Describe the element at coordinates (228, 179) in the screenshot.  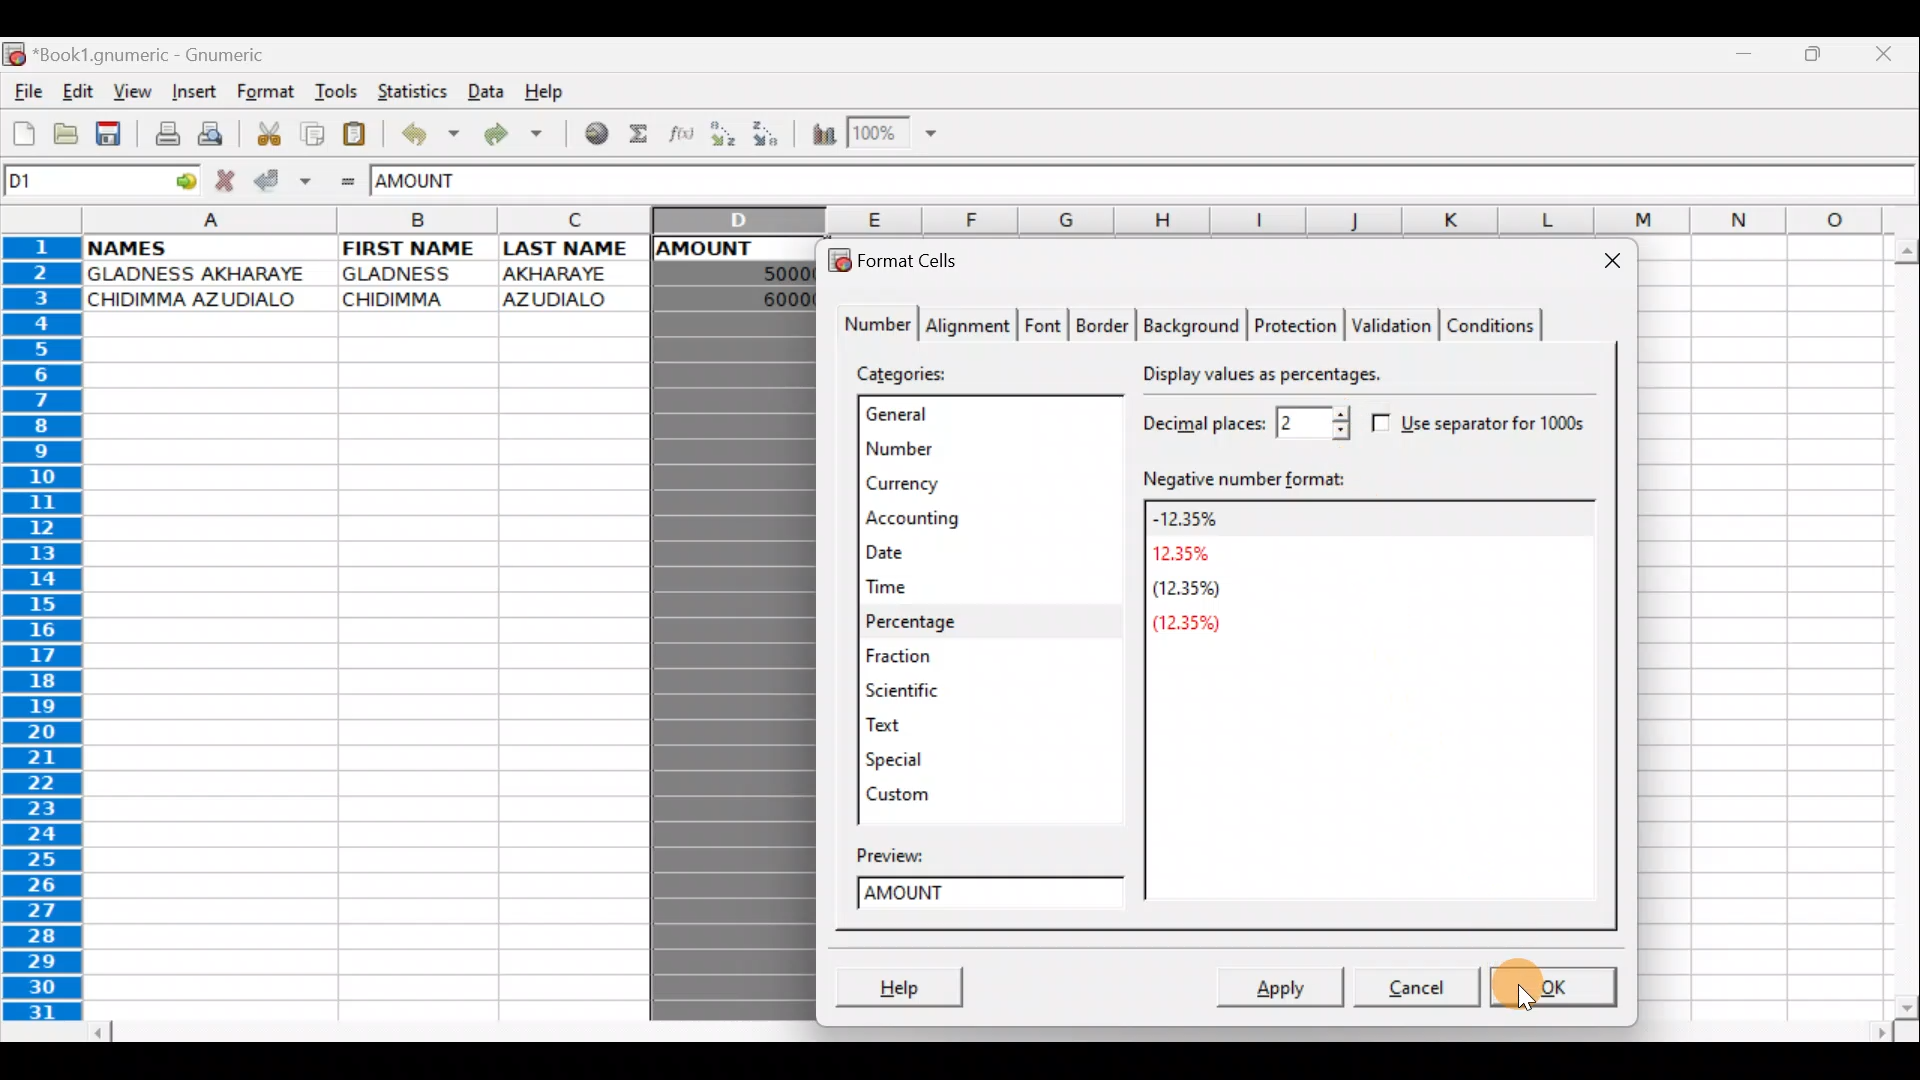
I see `Cancel change` at that location.